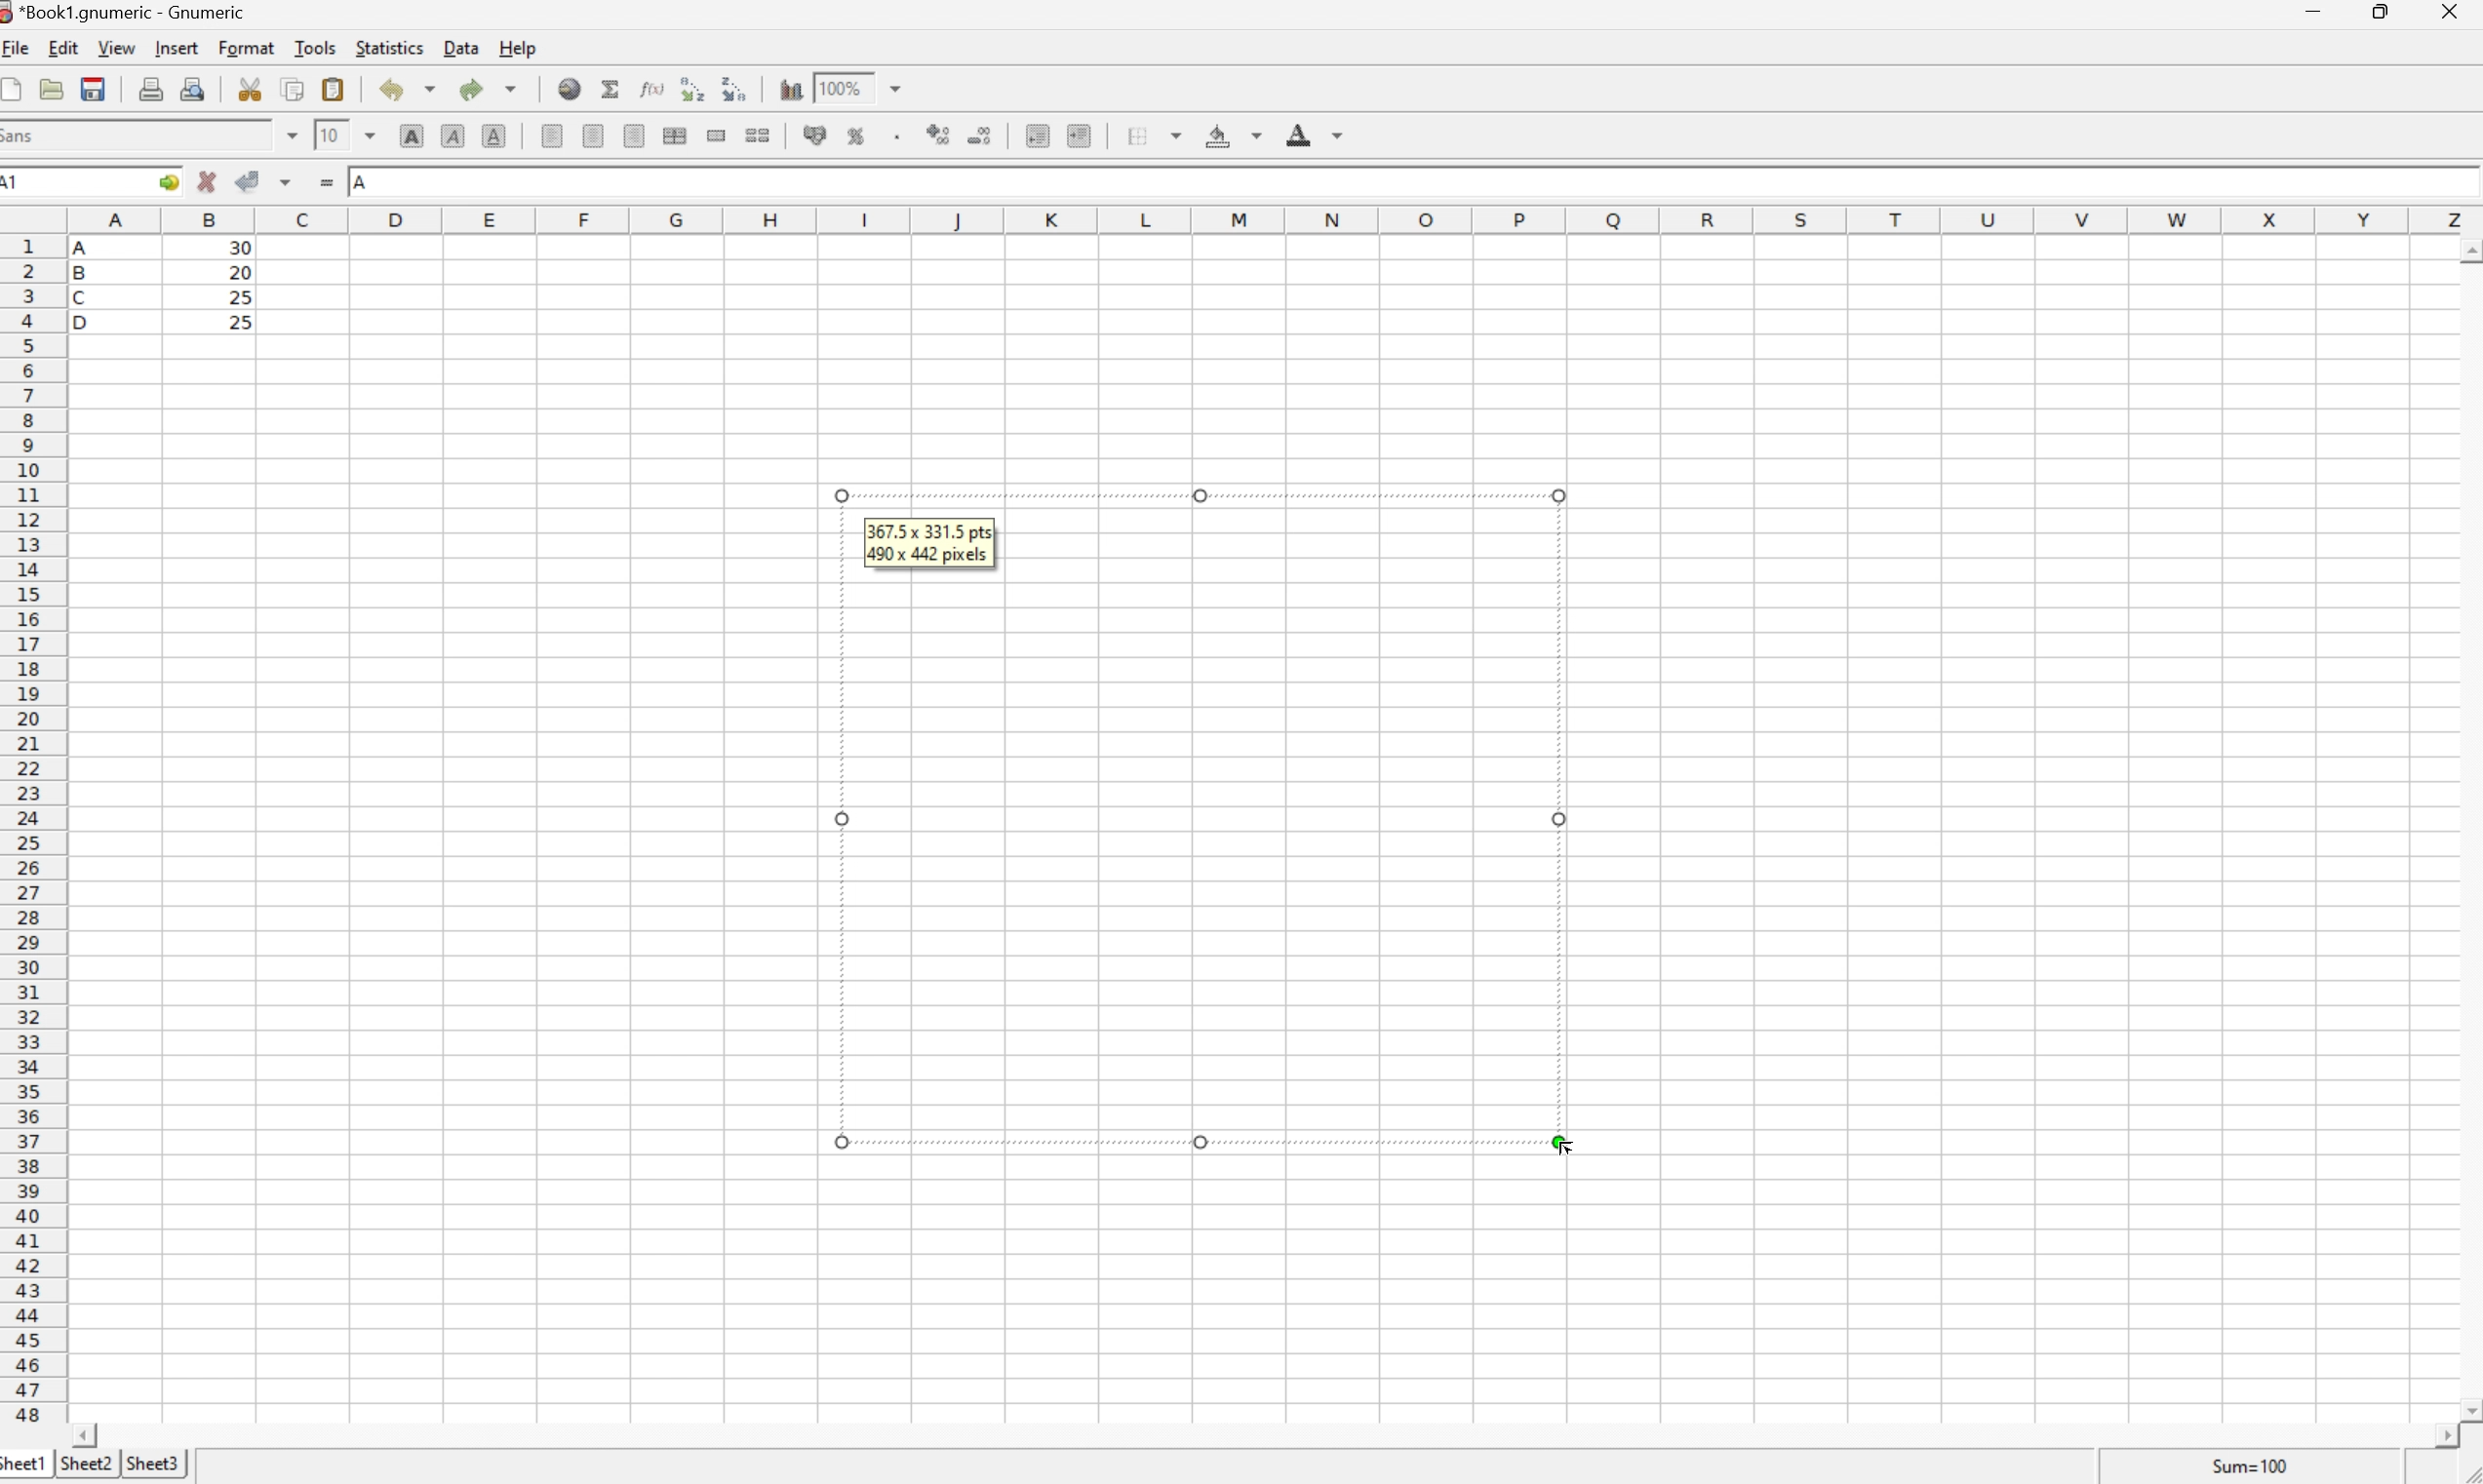 This screenshot has height=1484, width=2483. Describe the element at coordinates (1274, 218) in the screenshot. I see `Column names` at that location.